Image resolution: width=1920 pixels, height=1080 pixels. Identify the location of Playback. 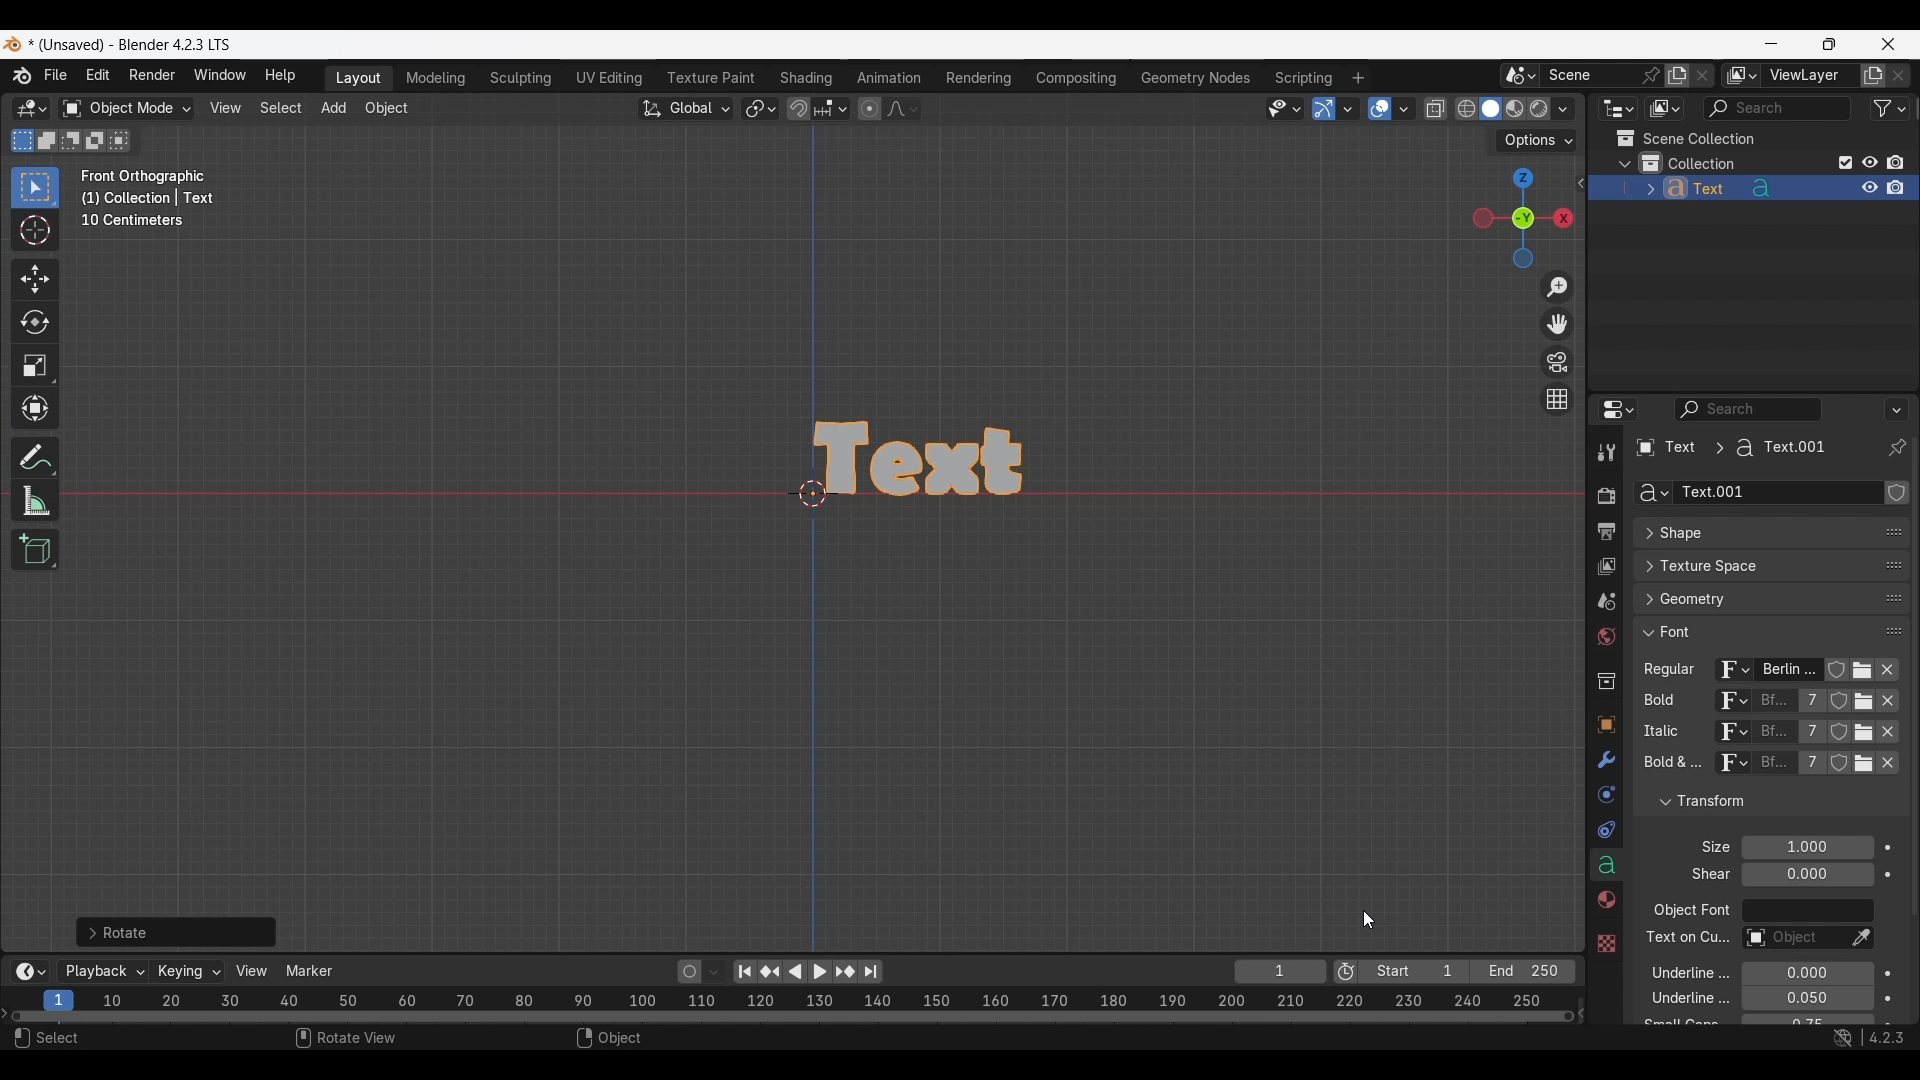
(104, 972).